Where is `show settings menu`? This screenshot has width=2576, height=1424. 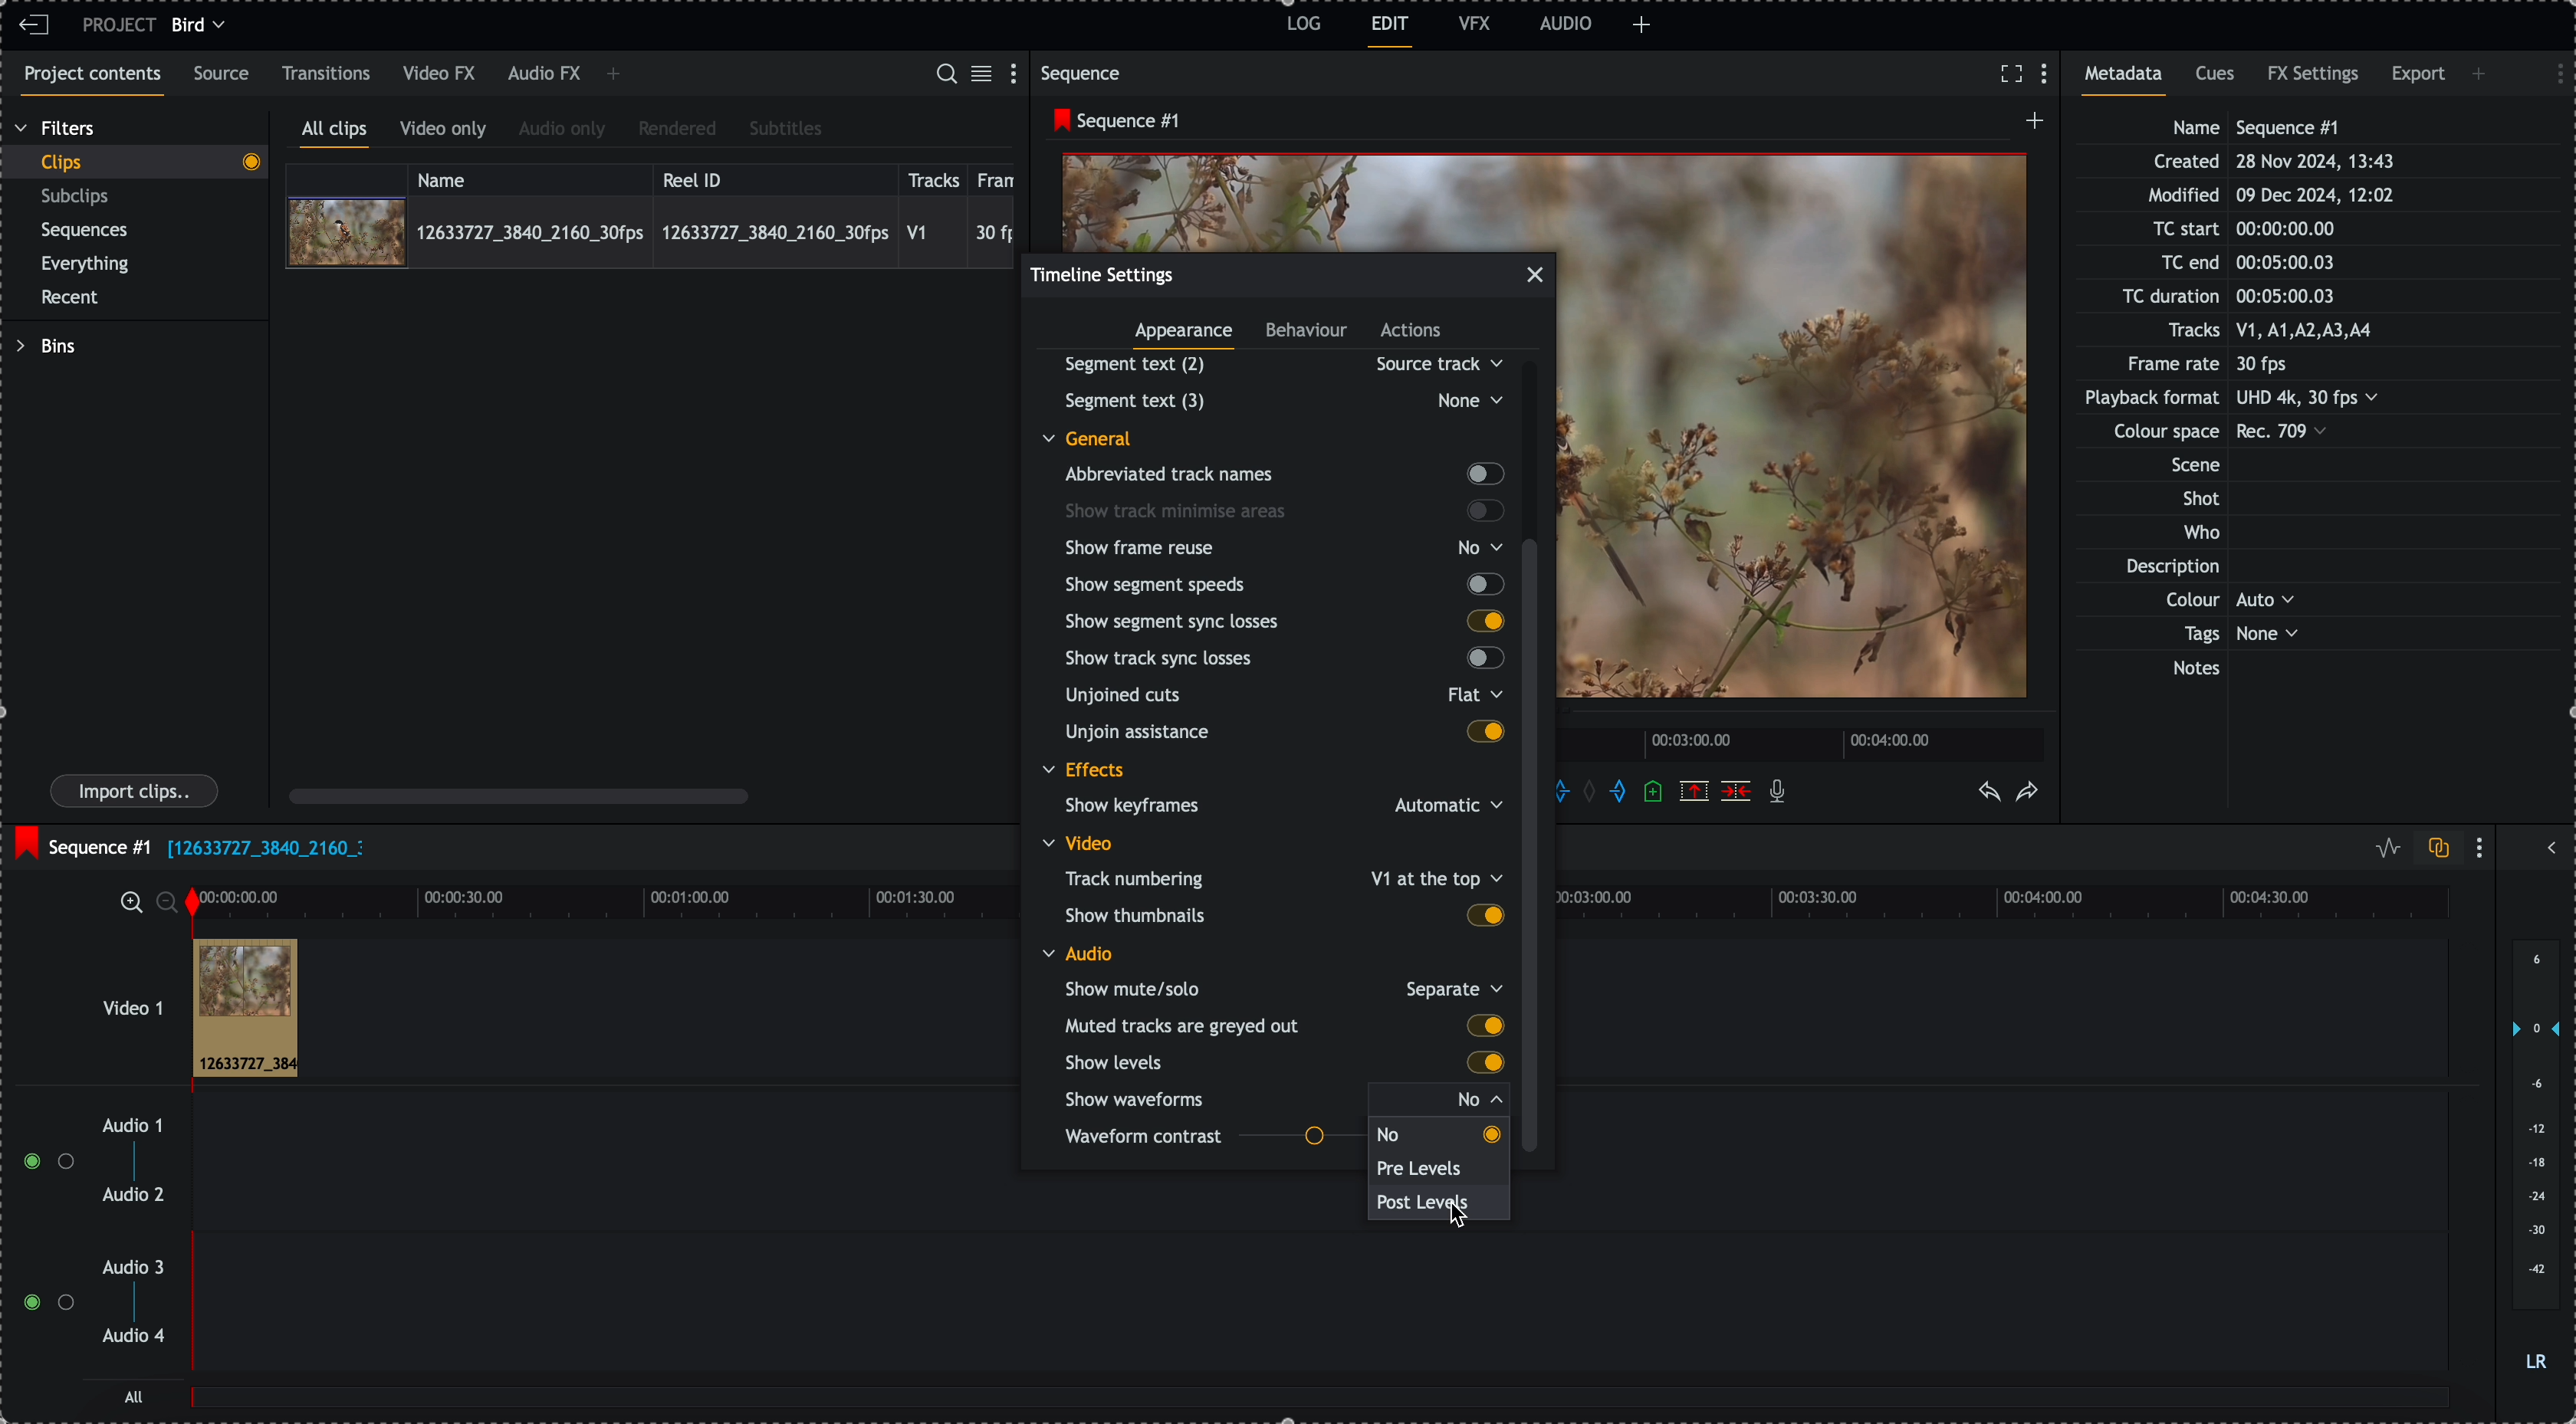
show settings menu is located at coordinates (2550, 71).